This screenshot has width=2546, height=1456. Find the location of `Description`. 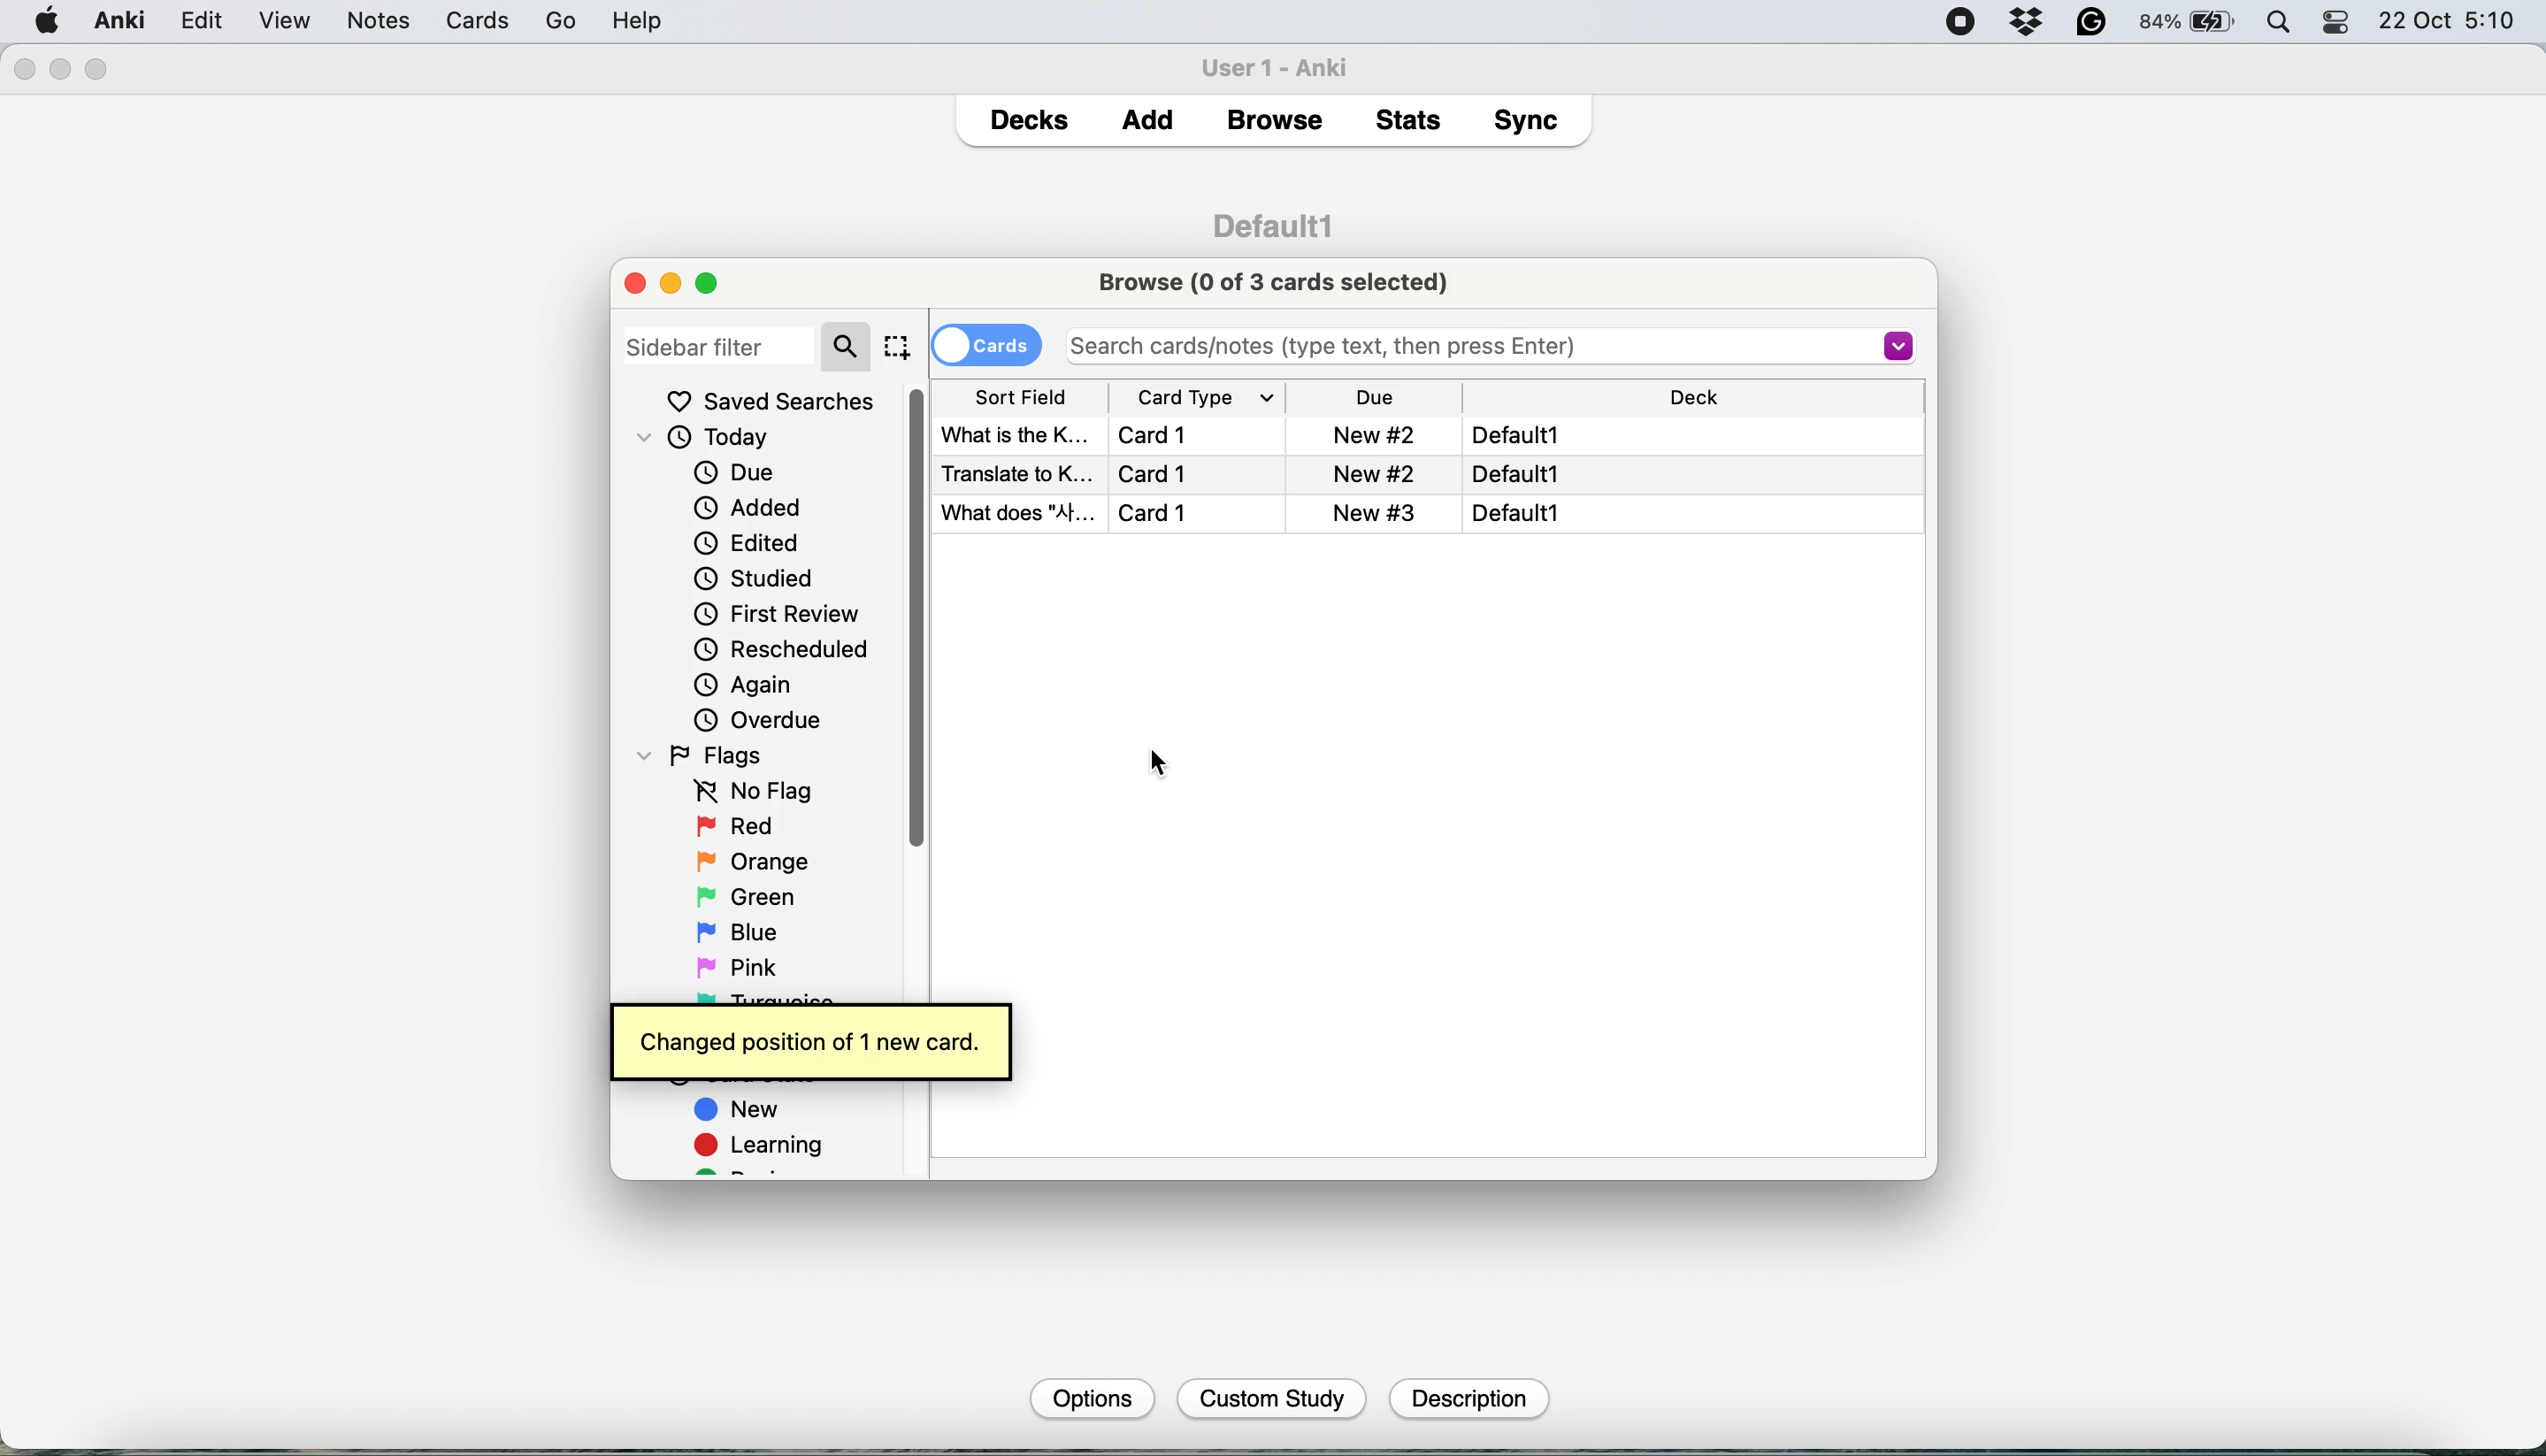

Description is located at coordinates (1466, 1399).